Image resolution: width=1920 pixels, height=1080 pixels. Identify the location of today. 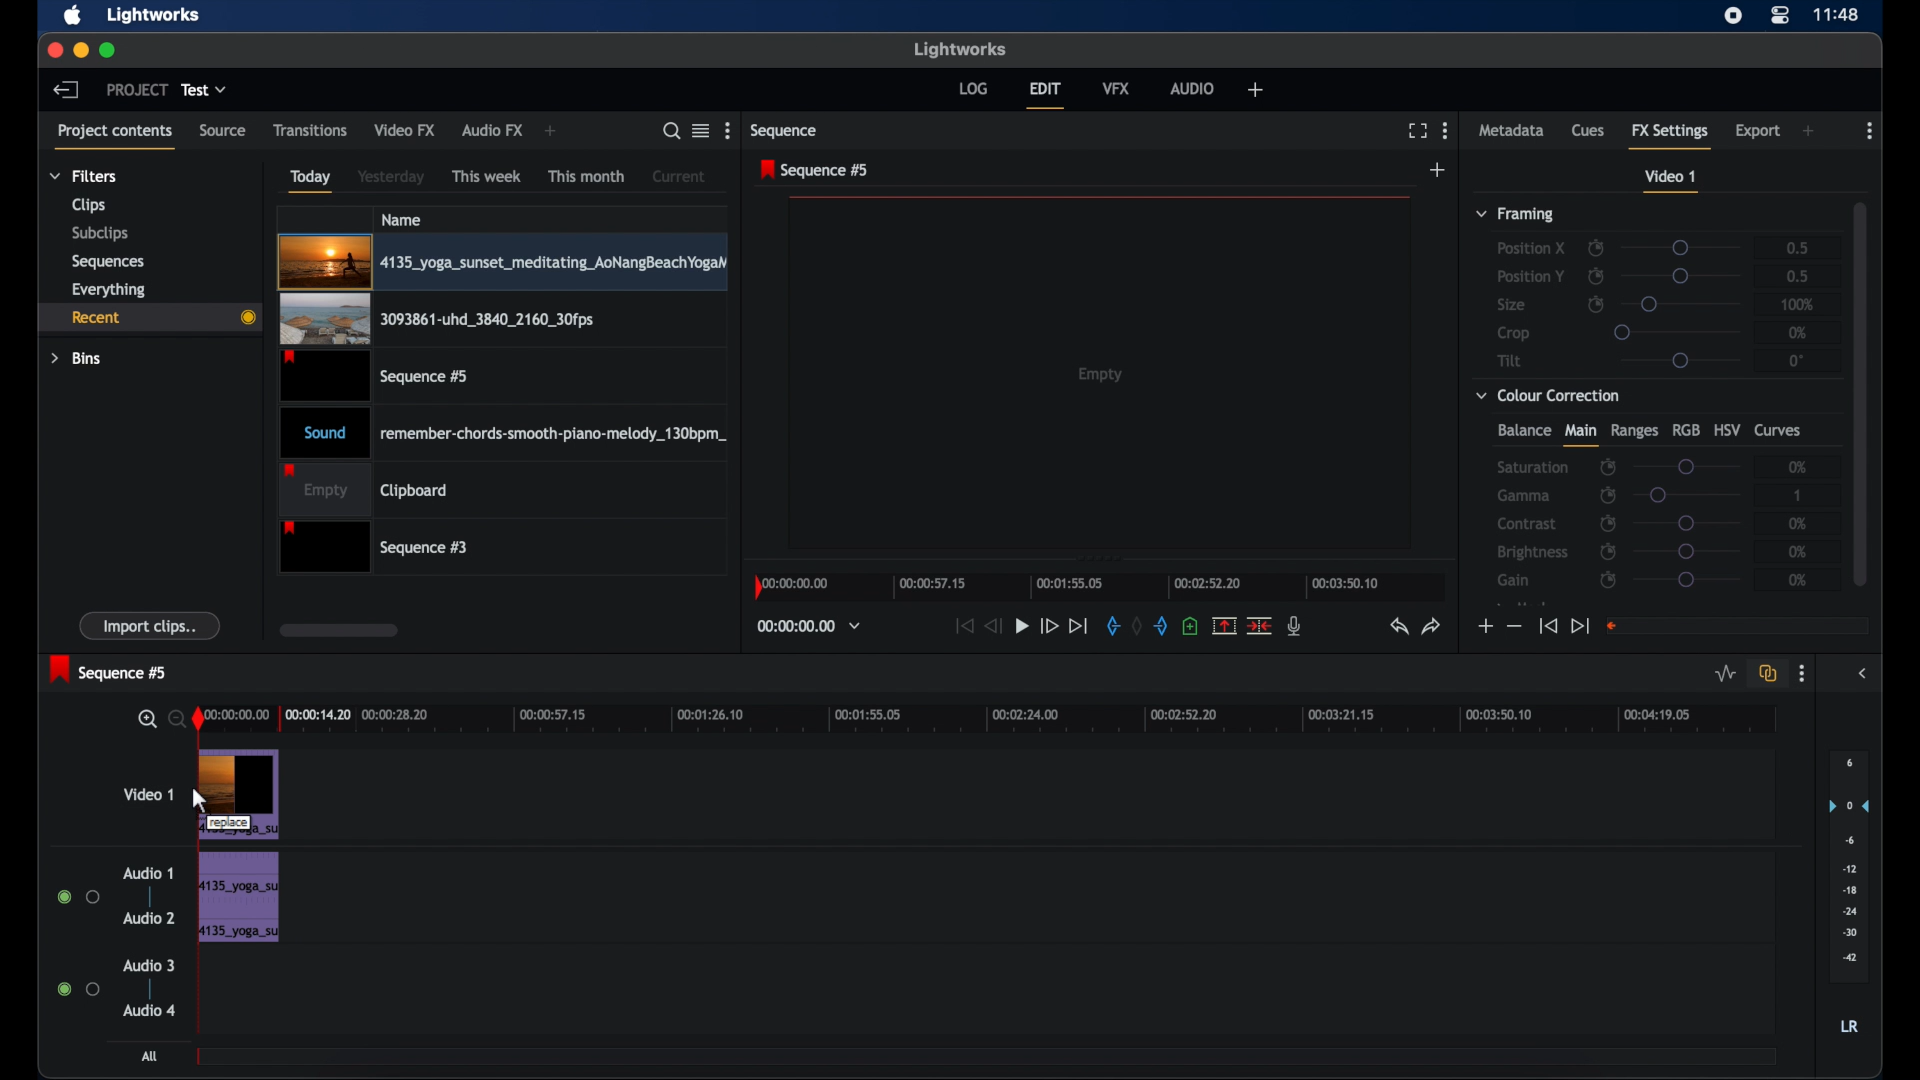
(310, 180).